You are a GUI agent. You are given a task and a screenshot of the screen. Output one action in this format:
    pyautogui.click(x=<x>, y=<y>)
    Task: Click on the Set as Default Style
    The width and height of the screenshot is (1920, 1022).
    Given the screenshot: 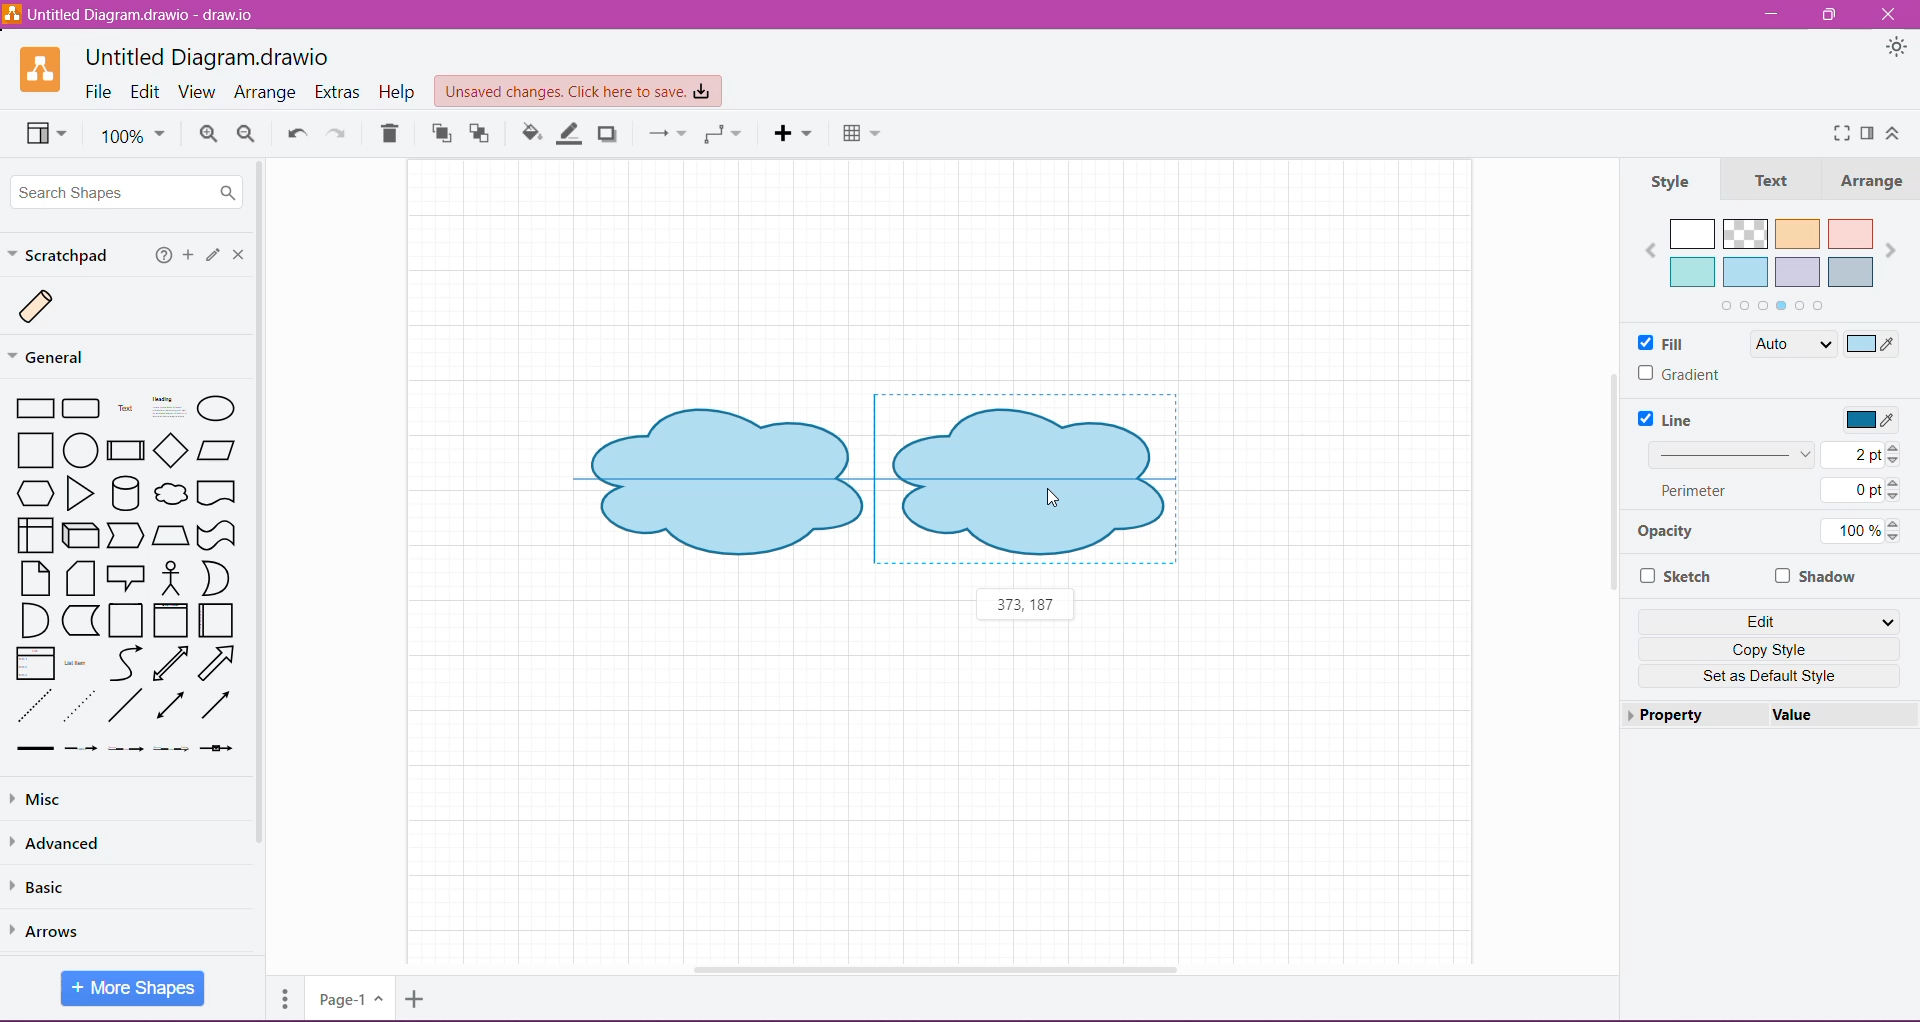 What is the action you would take?
    pyautogui.click(x=1771, y=676)
    